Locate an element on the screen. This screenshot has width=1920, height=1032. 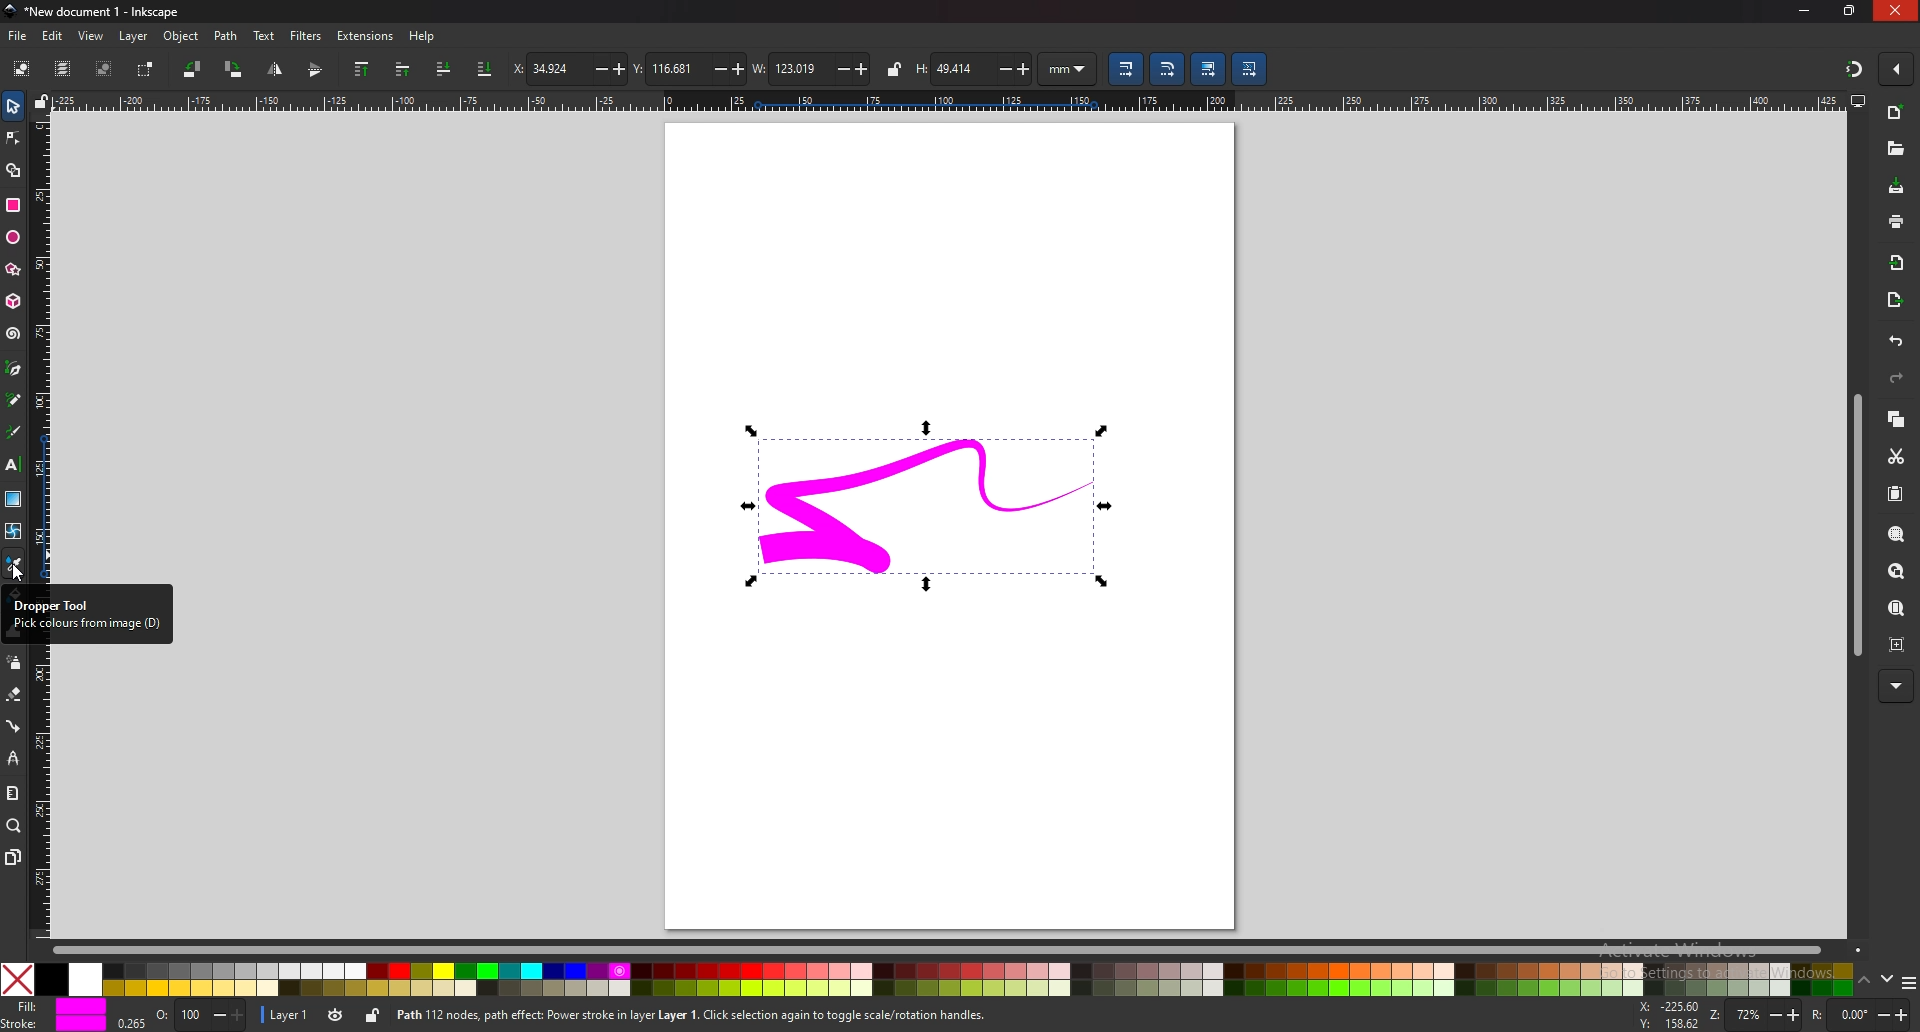
save is located at coordinates (1896, 189).